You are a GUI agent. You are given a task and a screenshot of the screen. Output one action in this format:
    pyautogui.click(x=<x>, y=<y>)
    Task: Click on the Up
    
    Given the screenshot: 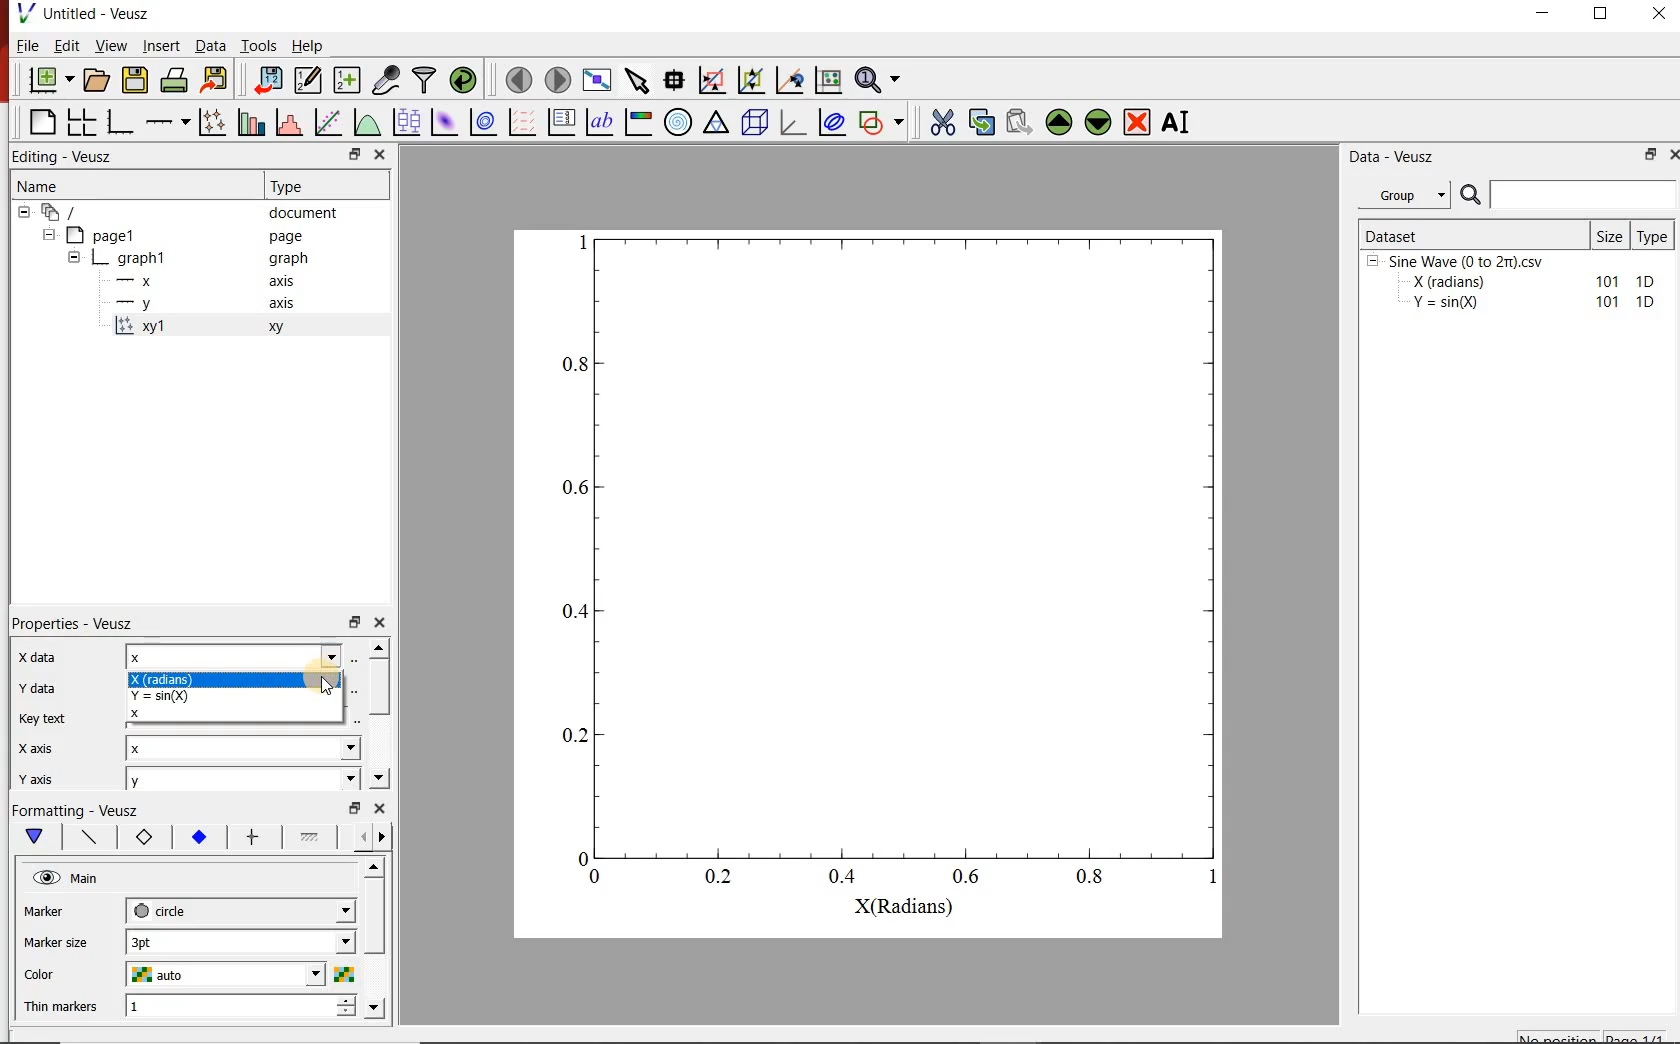 What is the action you would take?
    pyautogui.click(x=379, y=647)
    